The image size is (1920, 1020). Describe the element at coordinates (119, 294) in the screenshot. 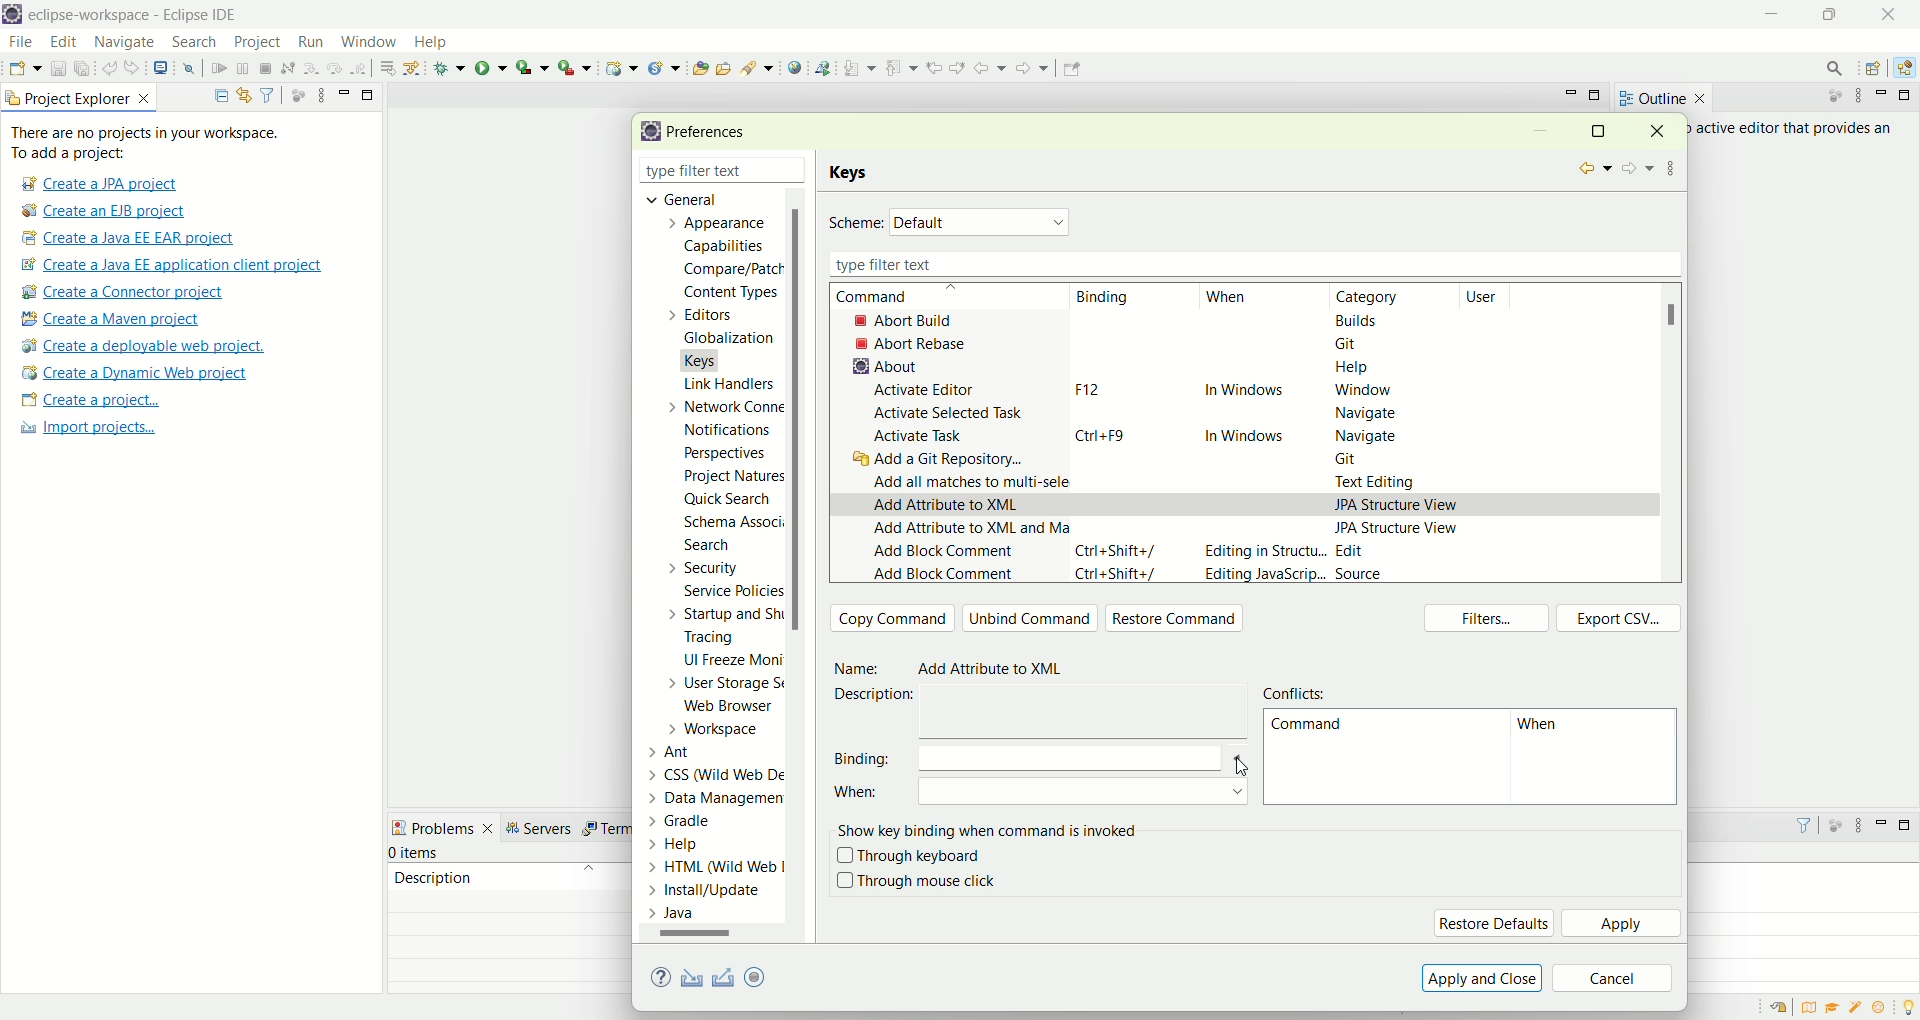

I see `create a connector project` at that location.